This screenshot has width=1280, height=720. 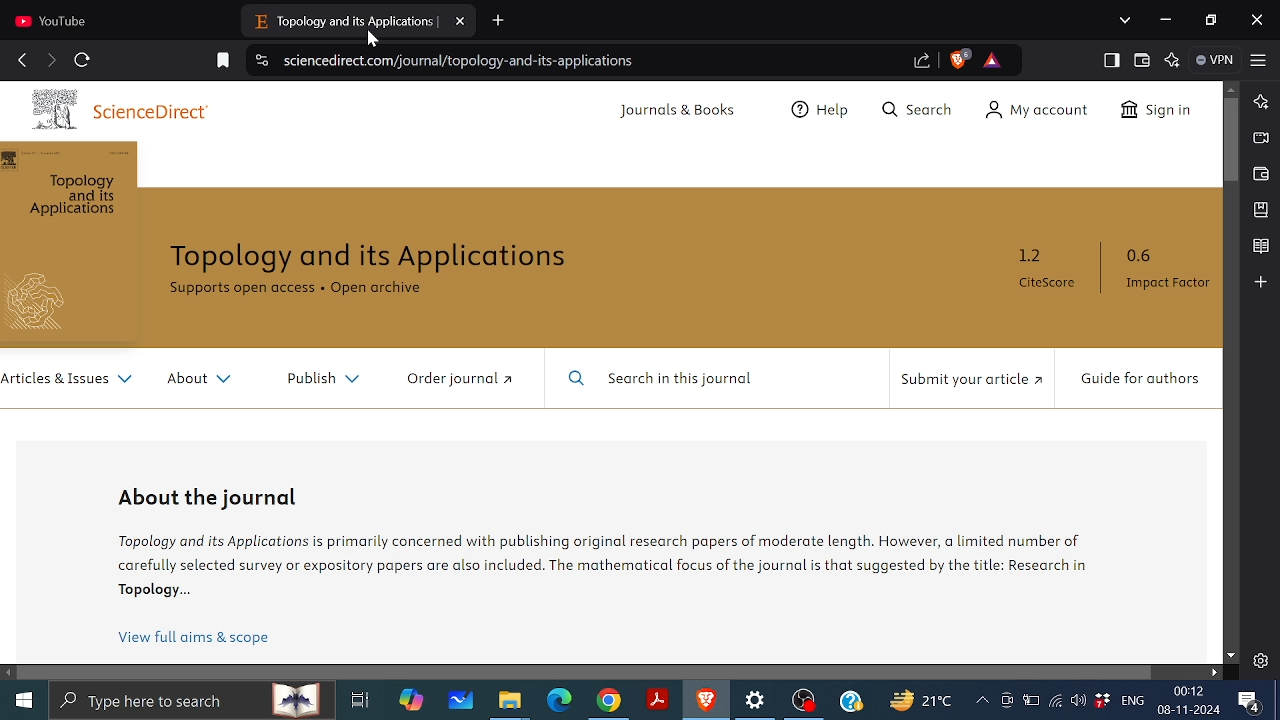 What do you see at coordinates (1164, 18) in the screenshot?
I see `Minimize` at bounding box center [1164, 18].